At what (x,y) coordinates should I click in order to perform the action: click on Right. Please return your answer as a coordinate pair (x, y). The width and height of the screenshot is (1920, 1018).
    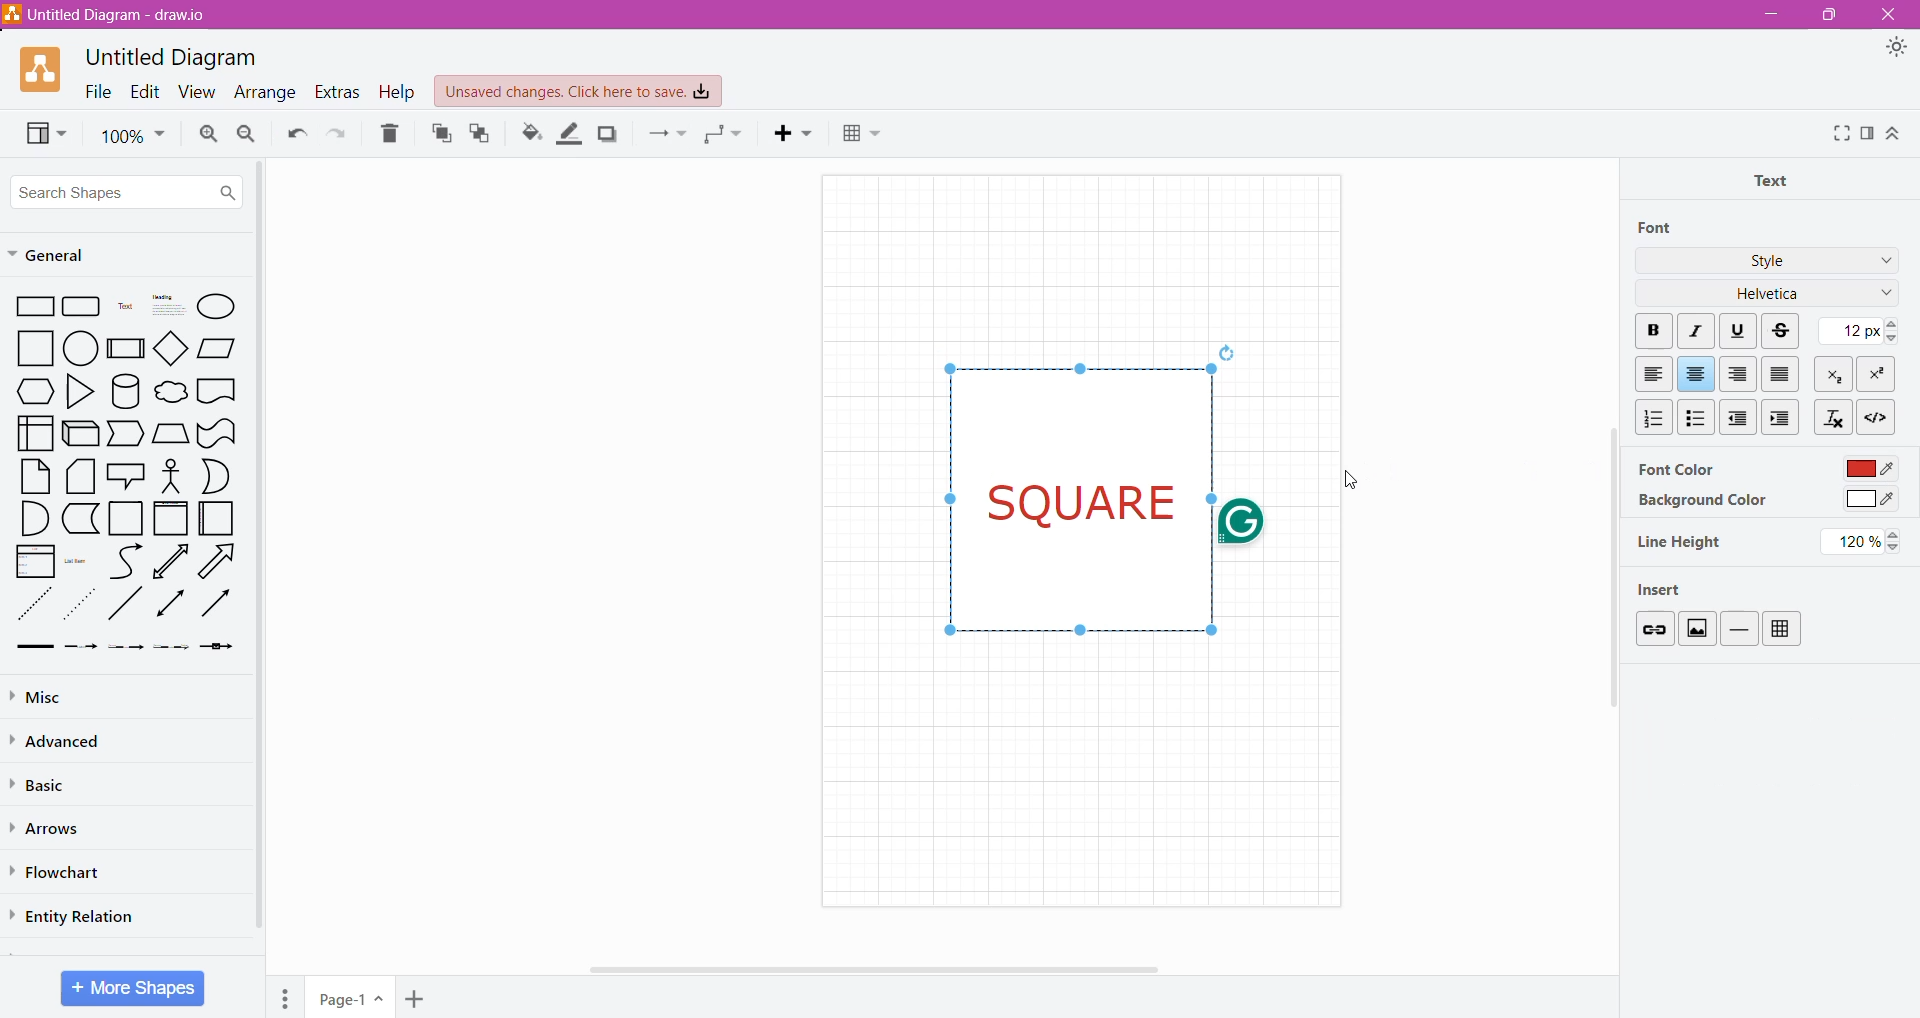
    Looking at the image, I should click on (1740, 374).